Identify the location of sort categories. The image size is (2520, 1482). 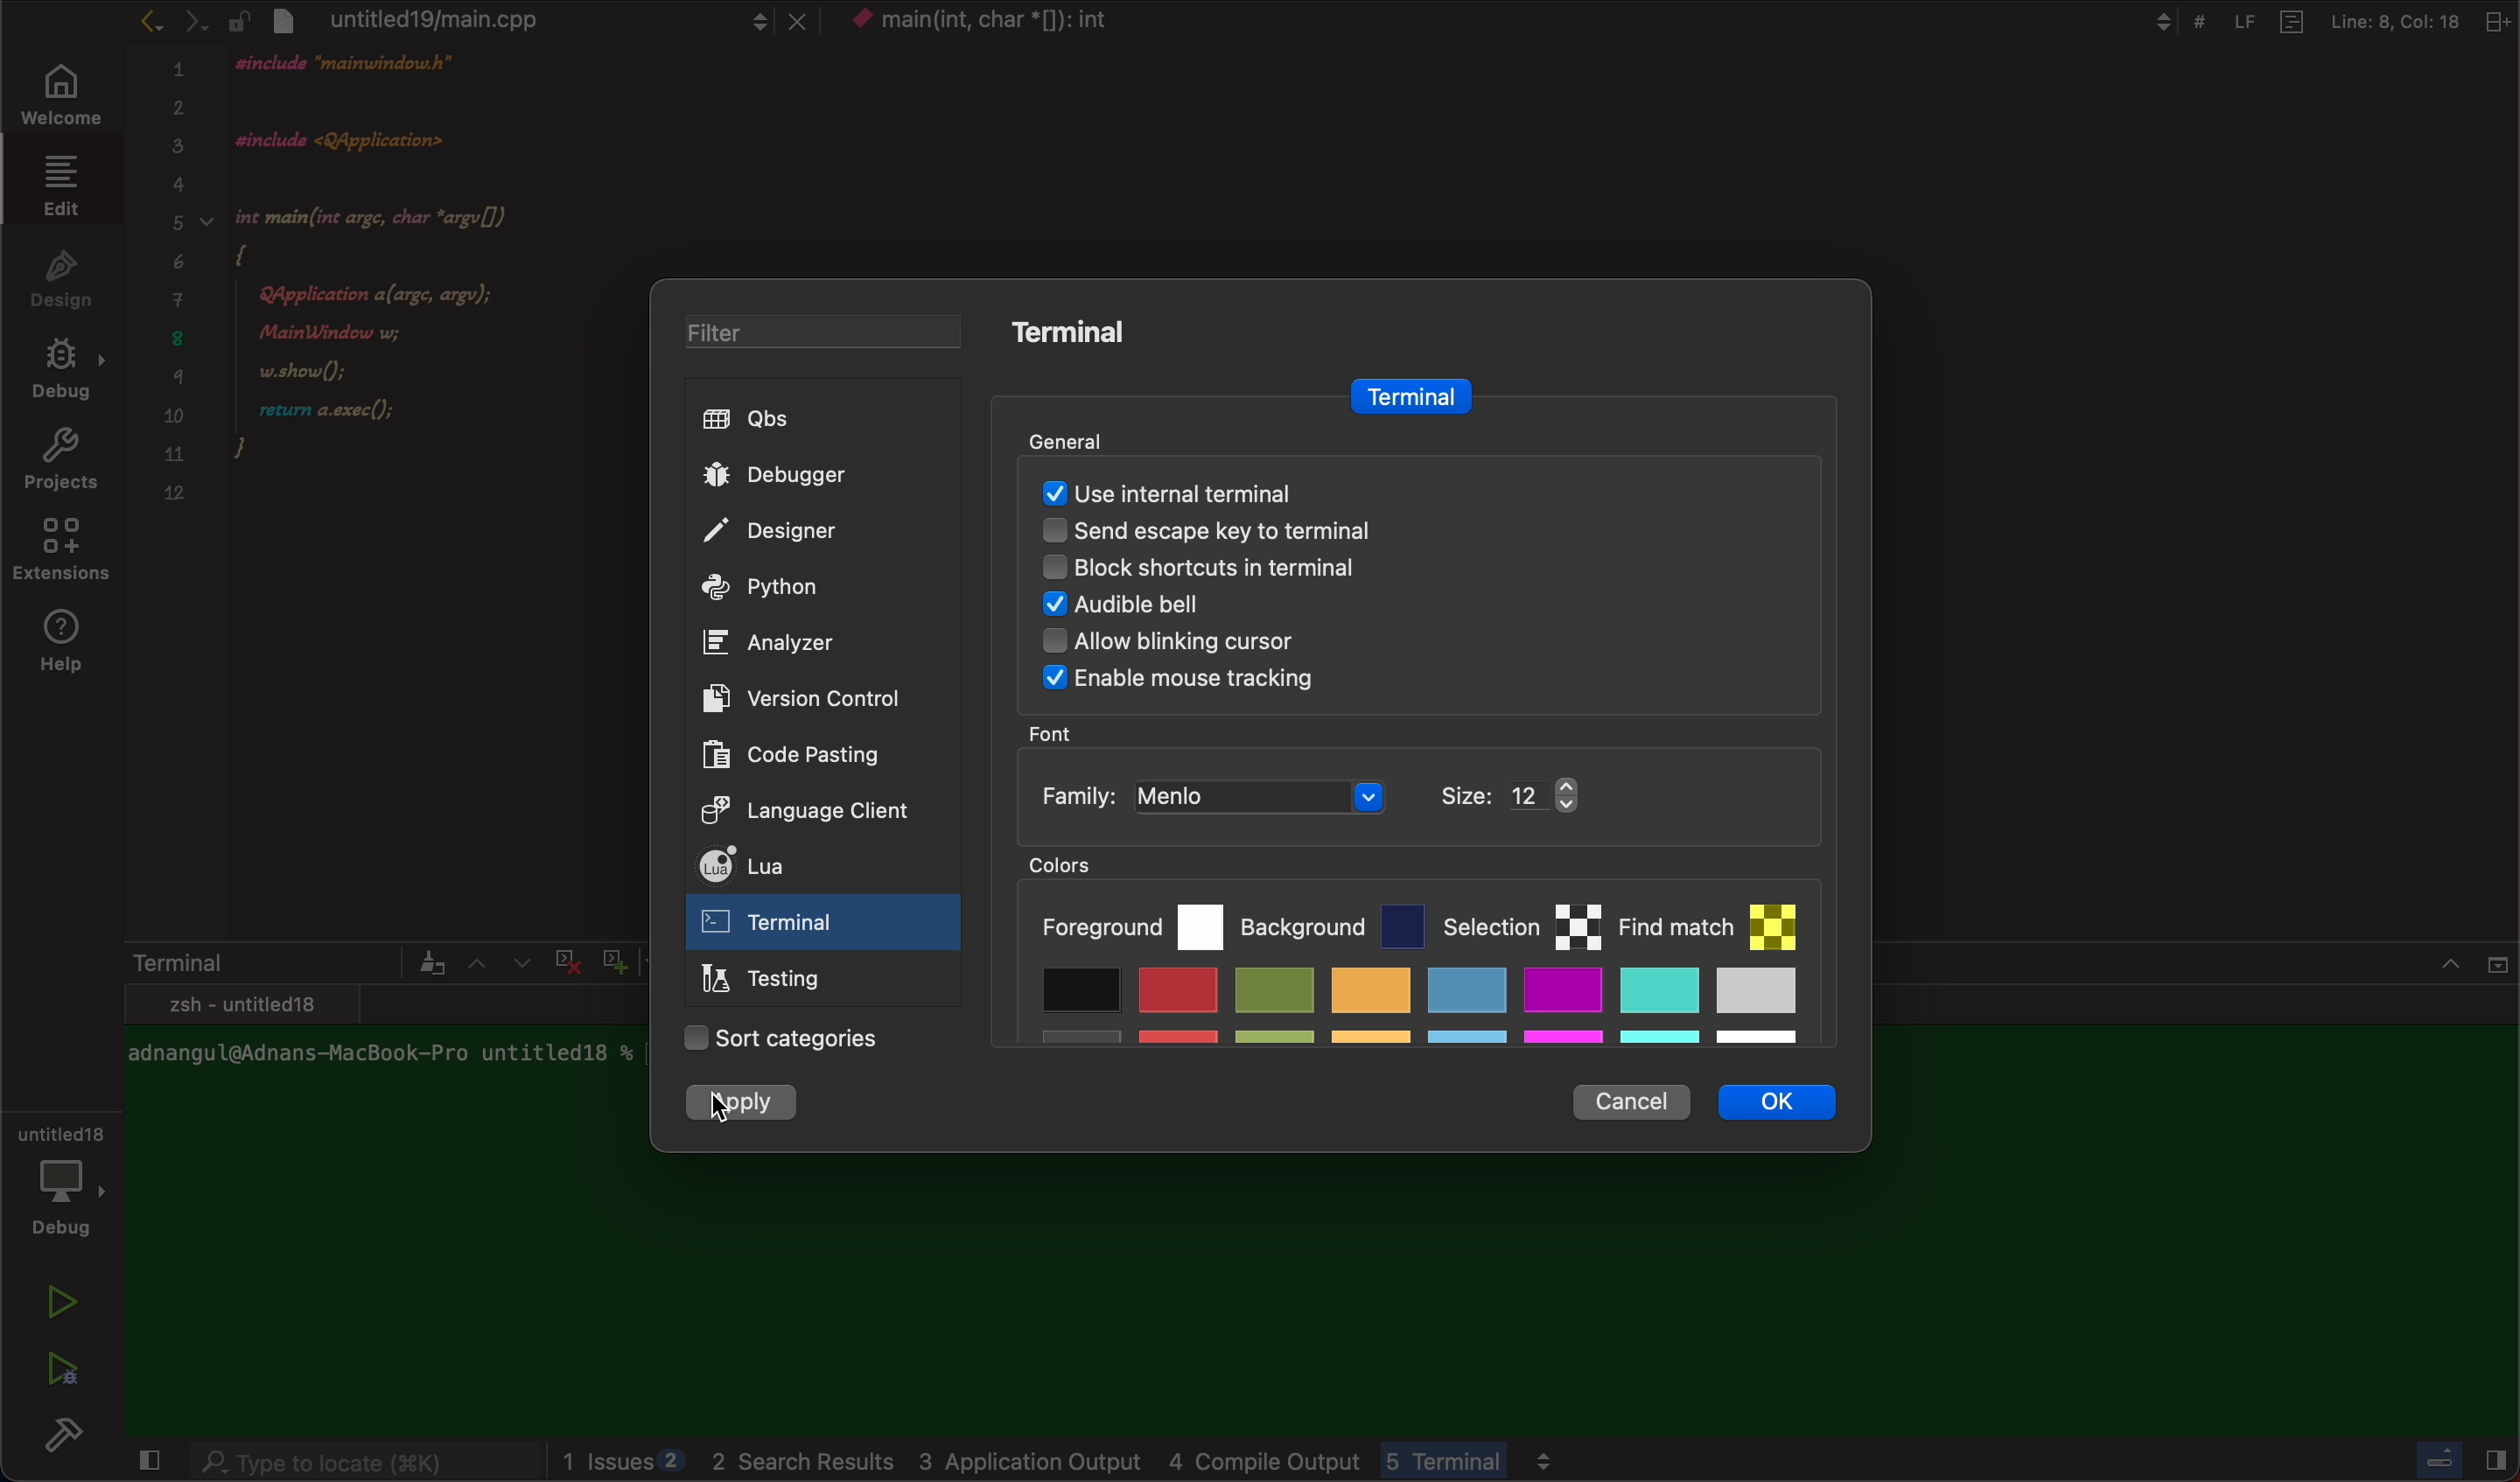
(785, 1040).